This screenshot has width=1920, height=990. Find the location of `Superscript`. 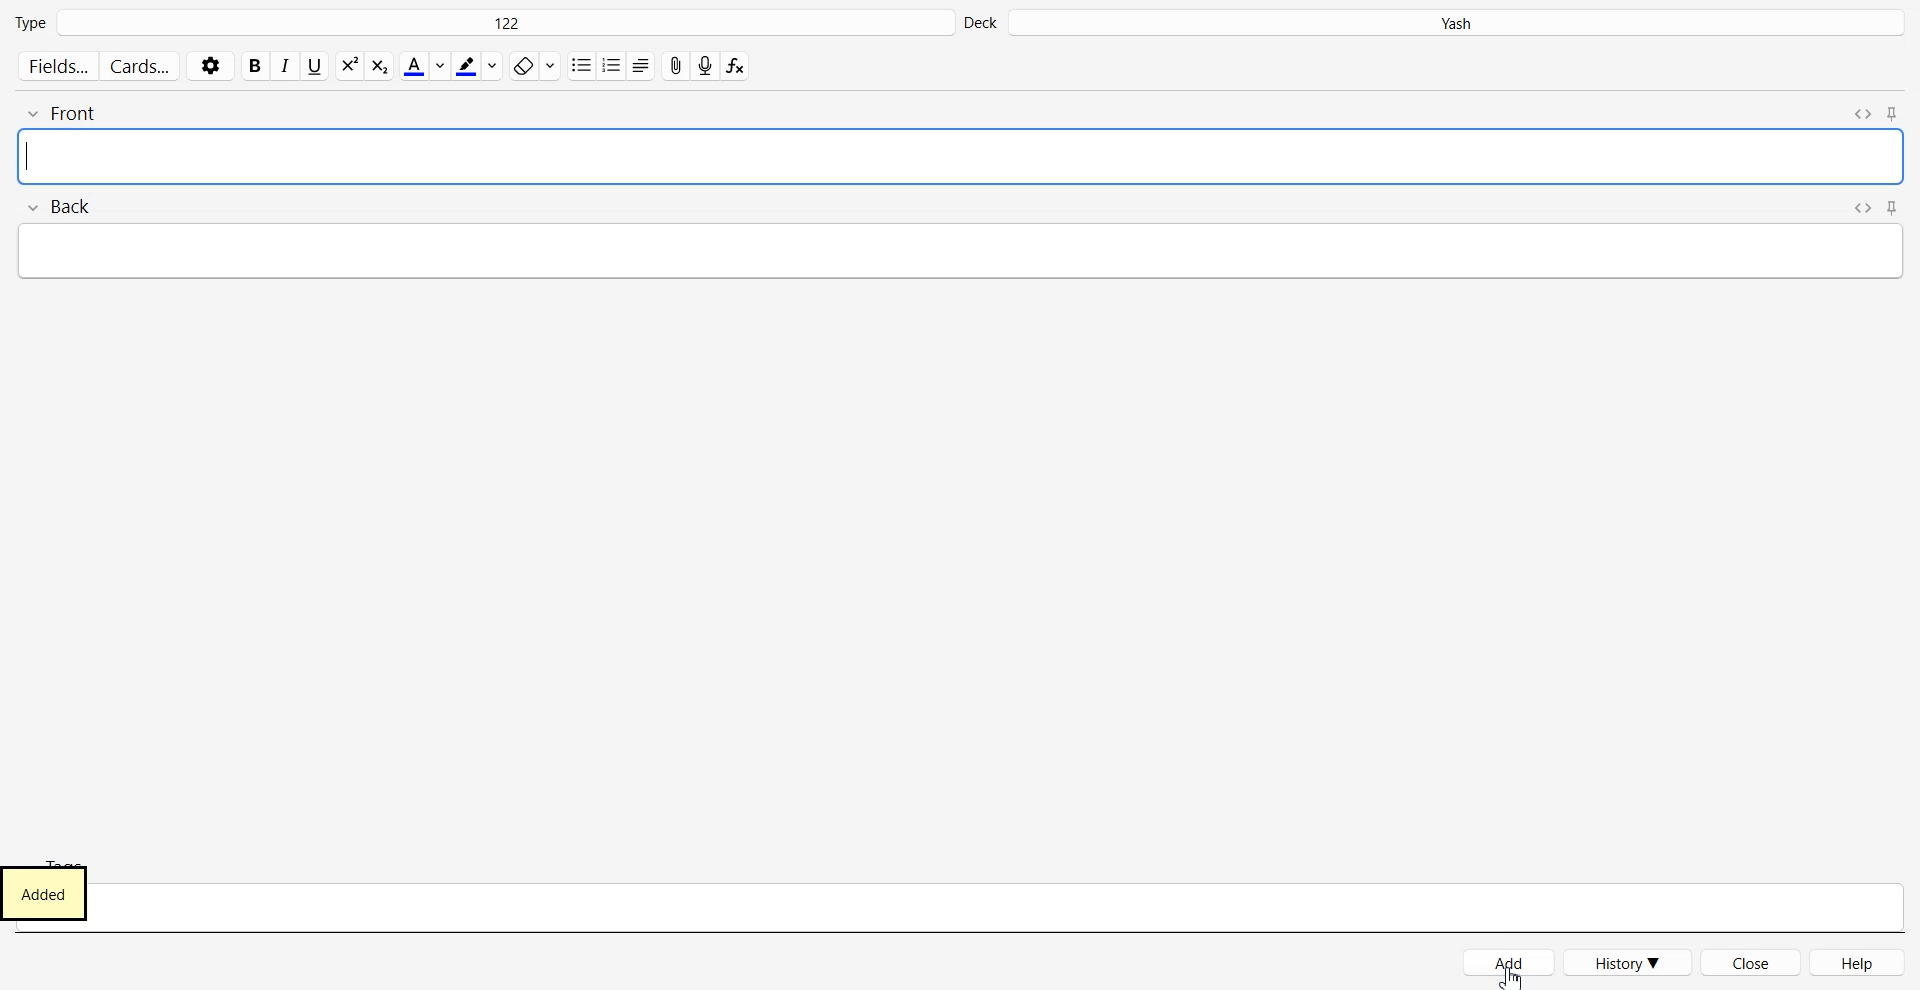

Superscript is located at coordinates (379, 66).